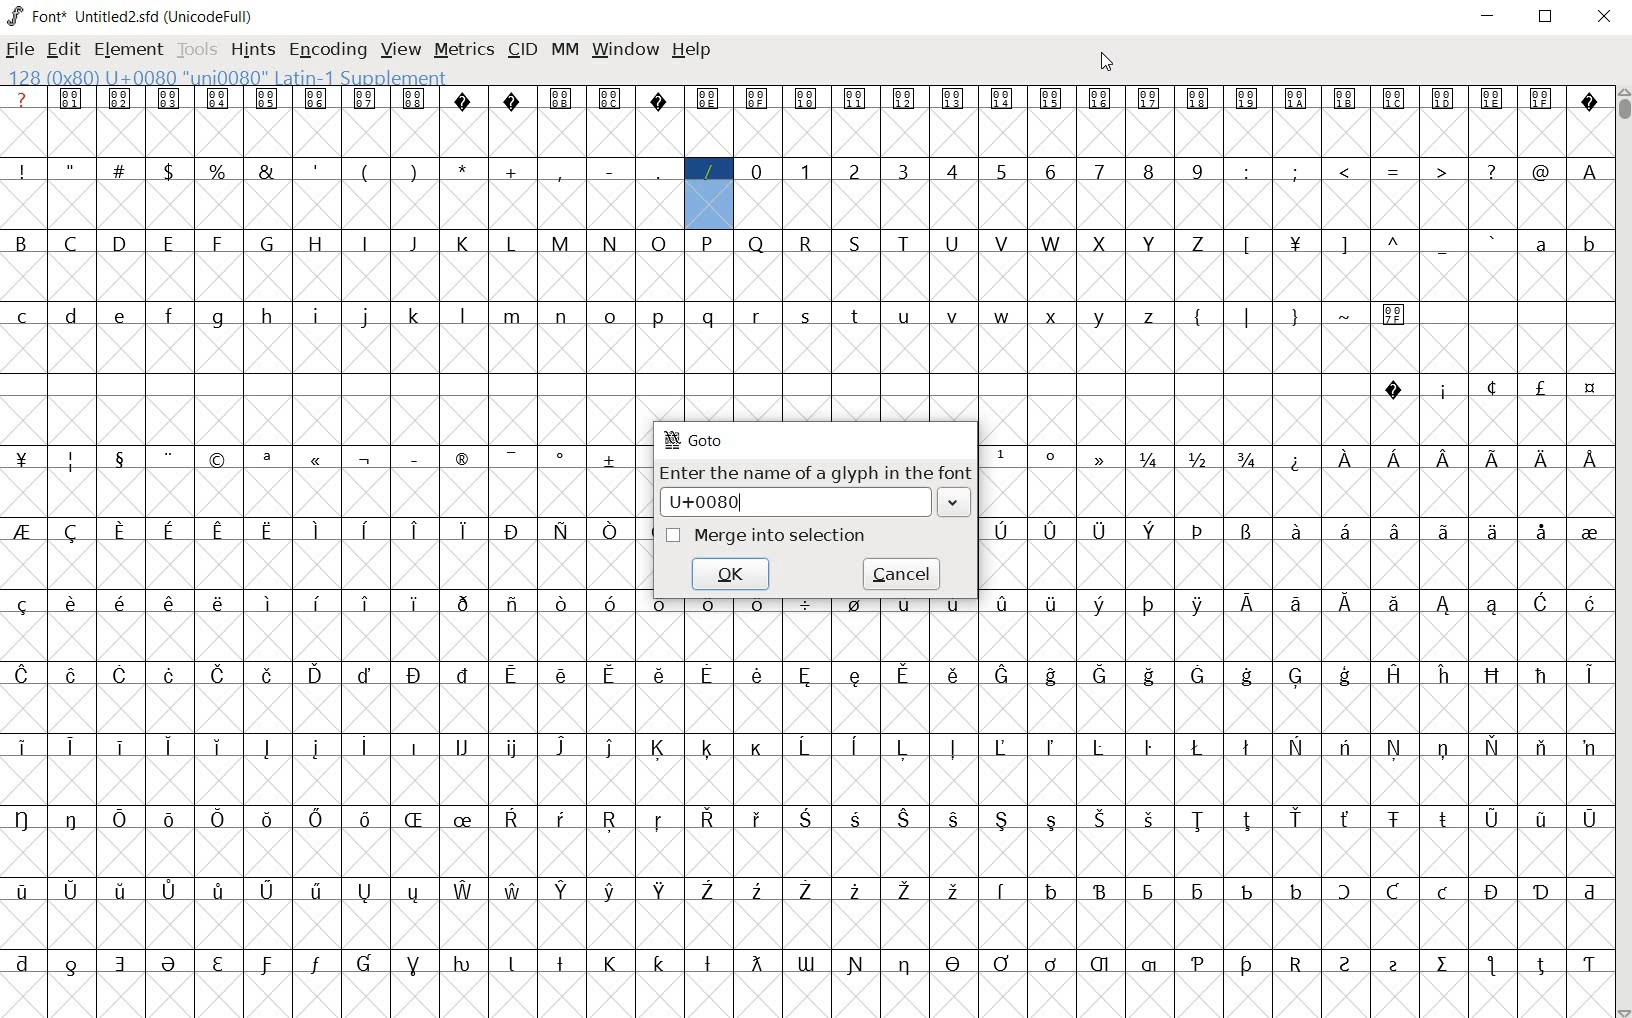 This screenshot has height=1018, width=1632. What do you see at coordinates (1198, 459) in the screenshot?
I see `glyph` at bounding box center [1198, 459].